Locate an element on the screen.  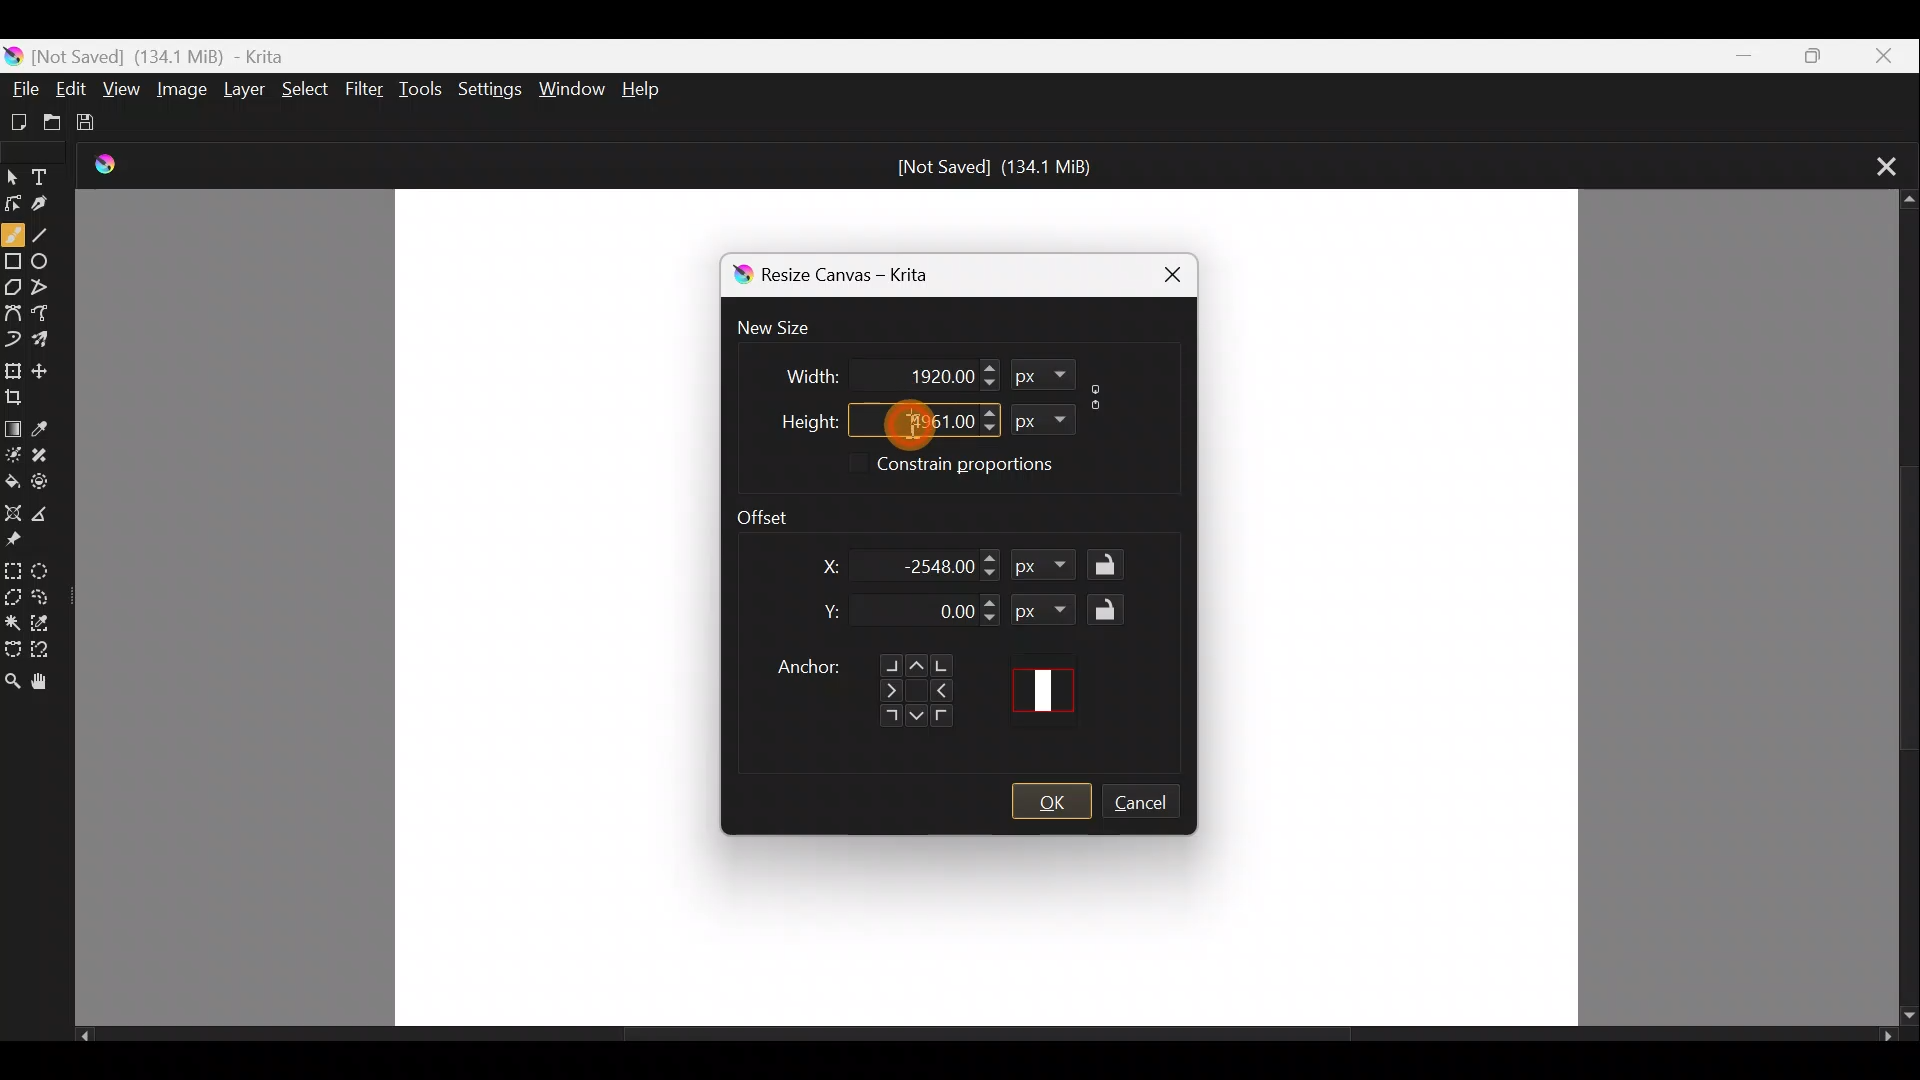
Tools is located at coordinates (424, 90).